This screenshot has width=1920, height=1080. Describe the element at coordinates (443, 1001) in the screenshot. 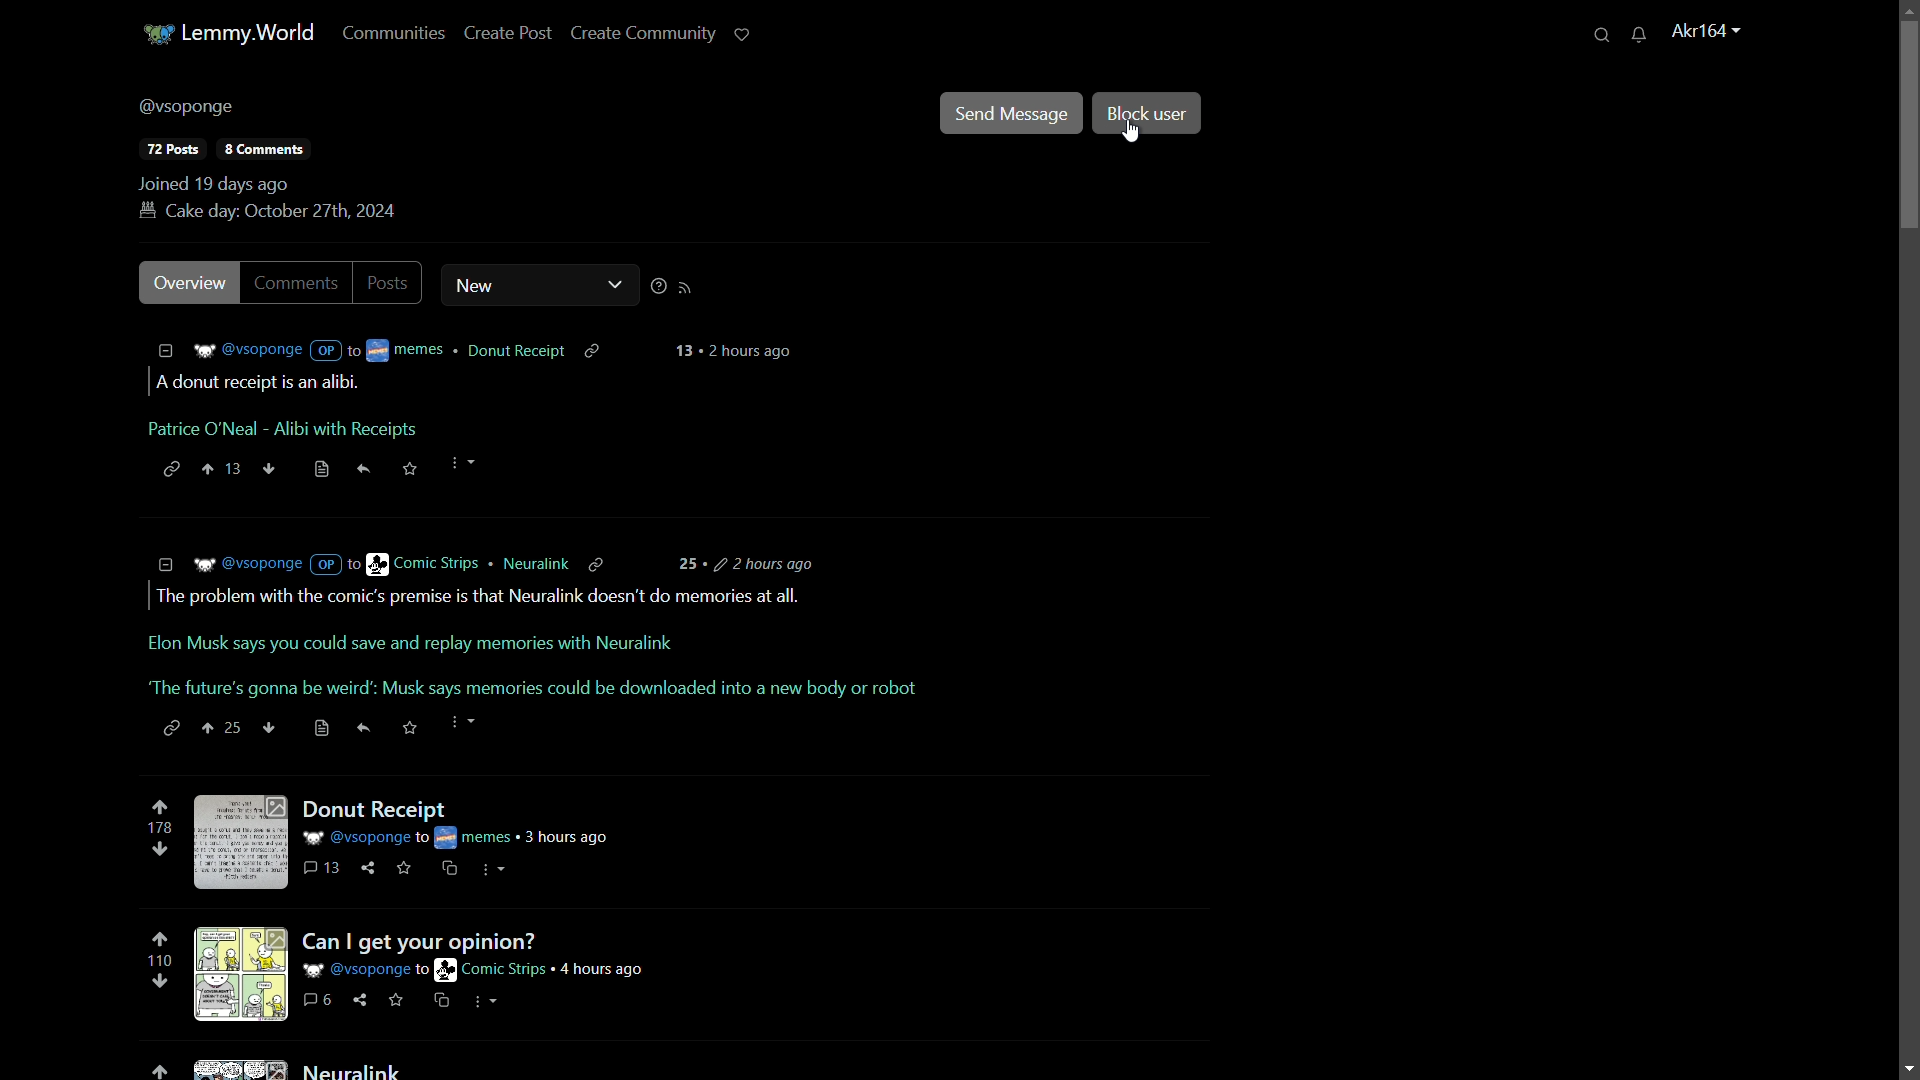

I see `save` at that location.